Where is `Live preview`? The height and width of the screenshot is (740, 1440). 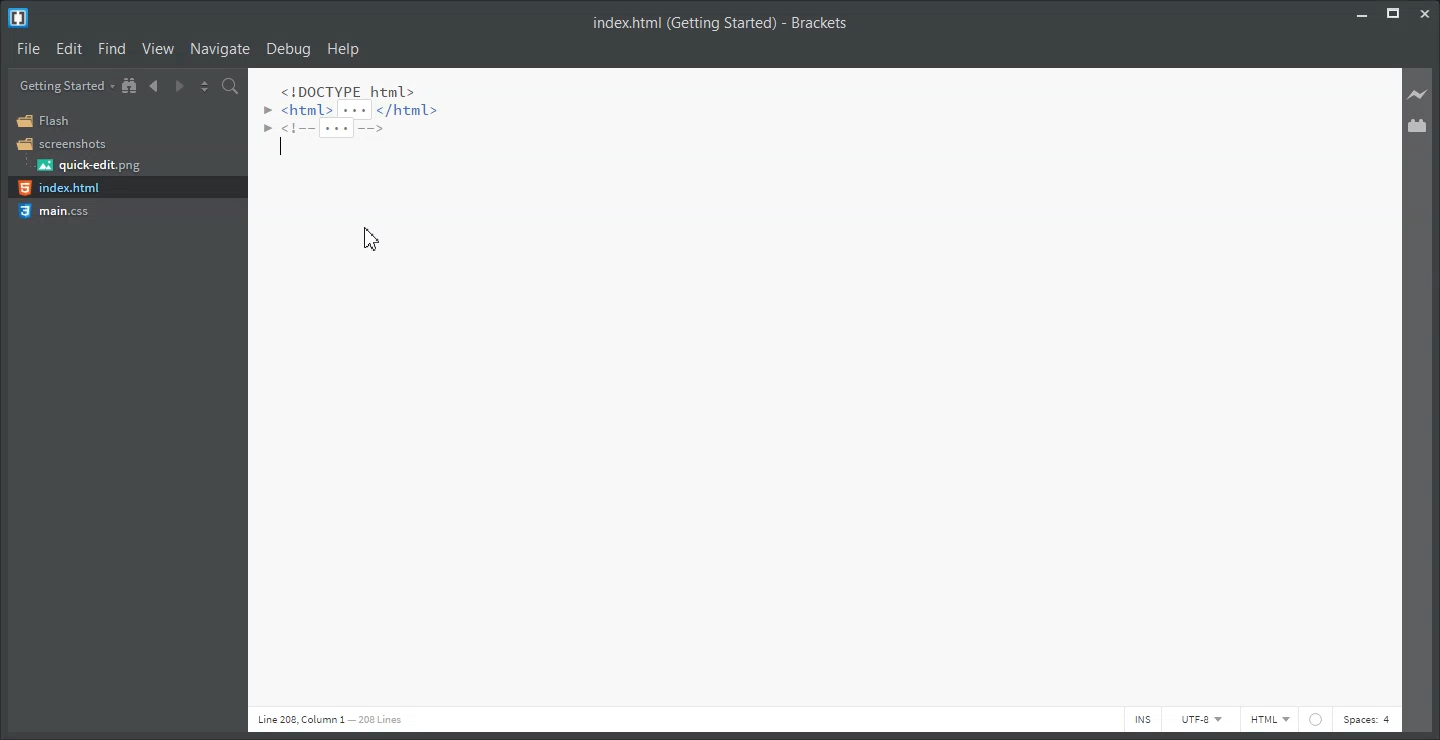
Live preview is located at coordinates (1417, 93).